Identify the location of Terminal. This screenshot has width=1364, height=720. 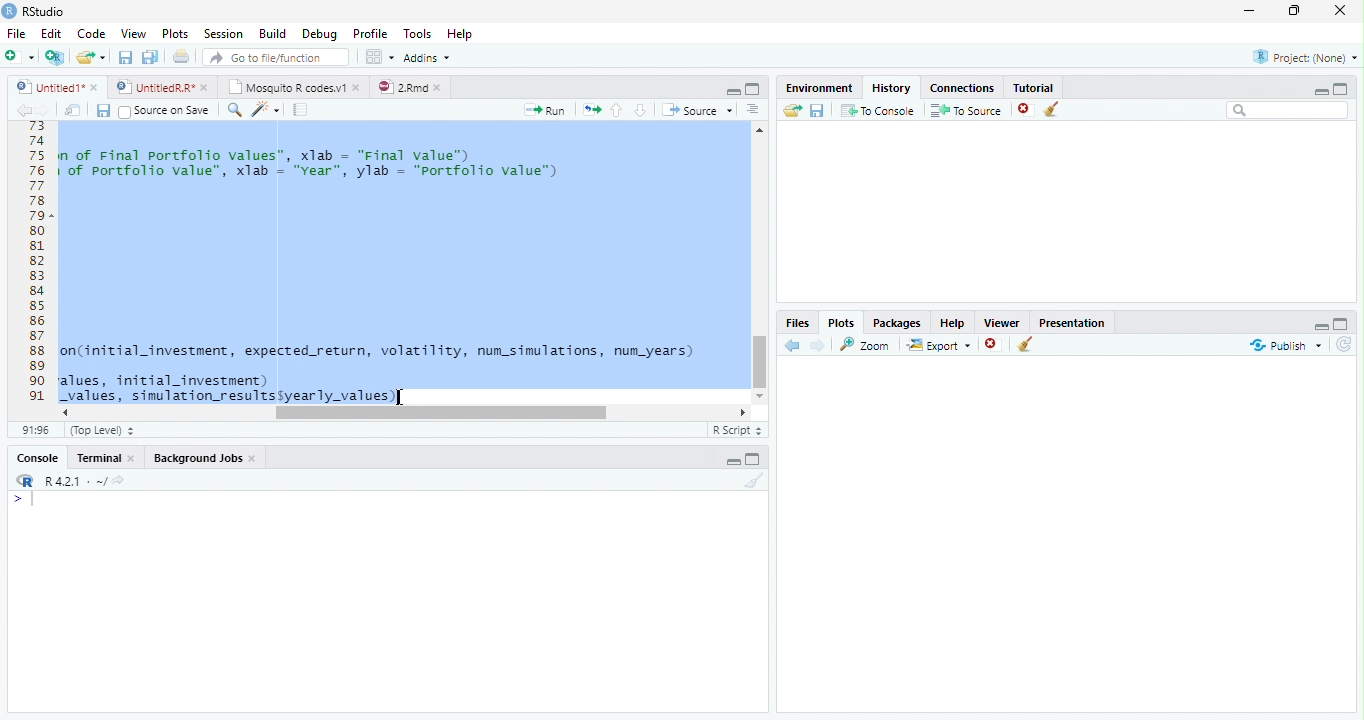
(107, 457).